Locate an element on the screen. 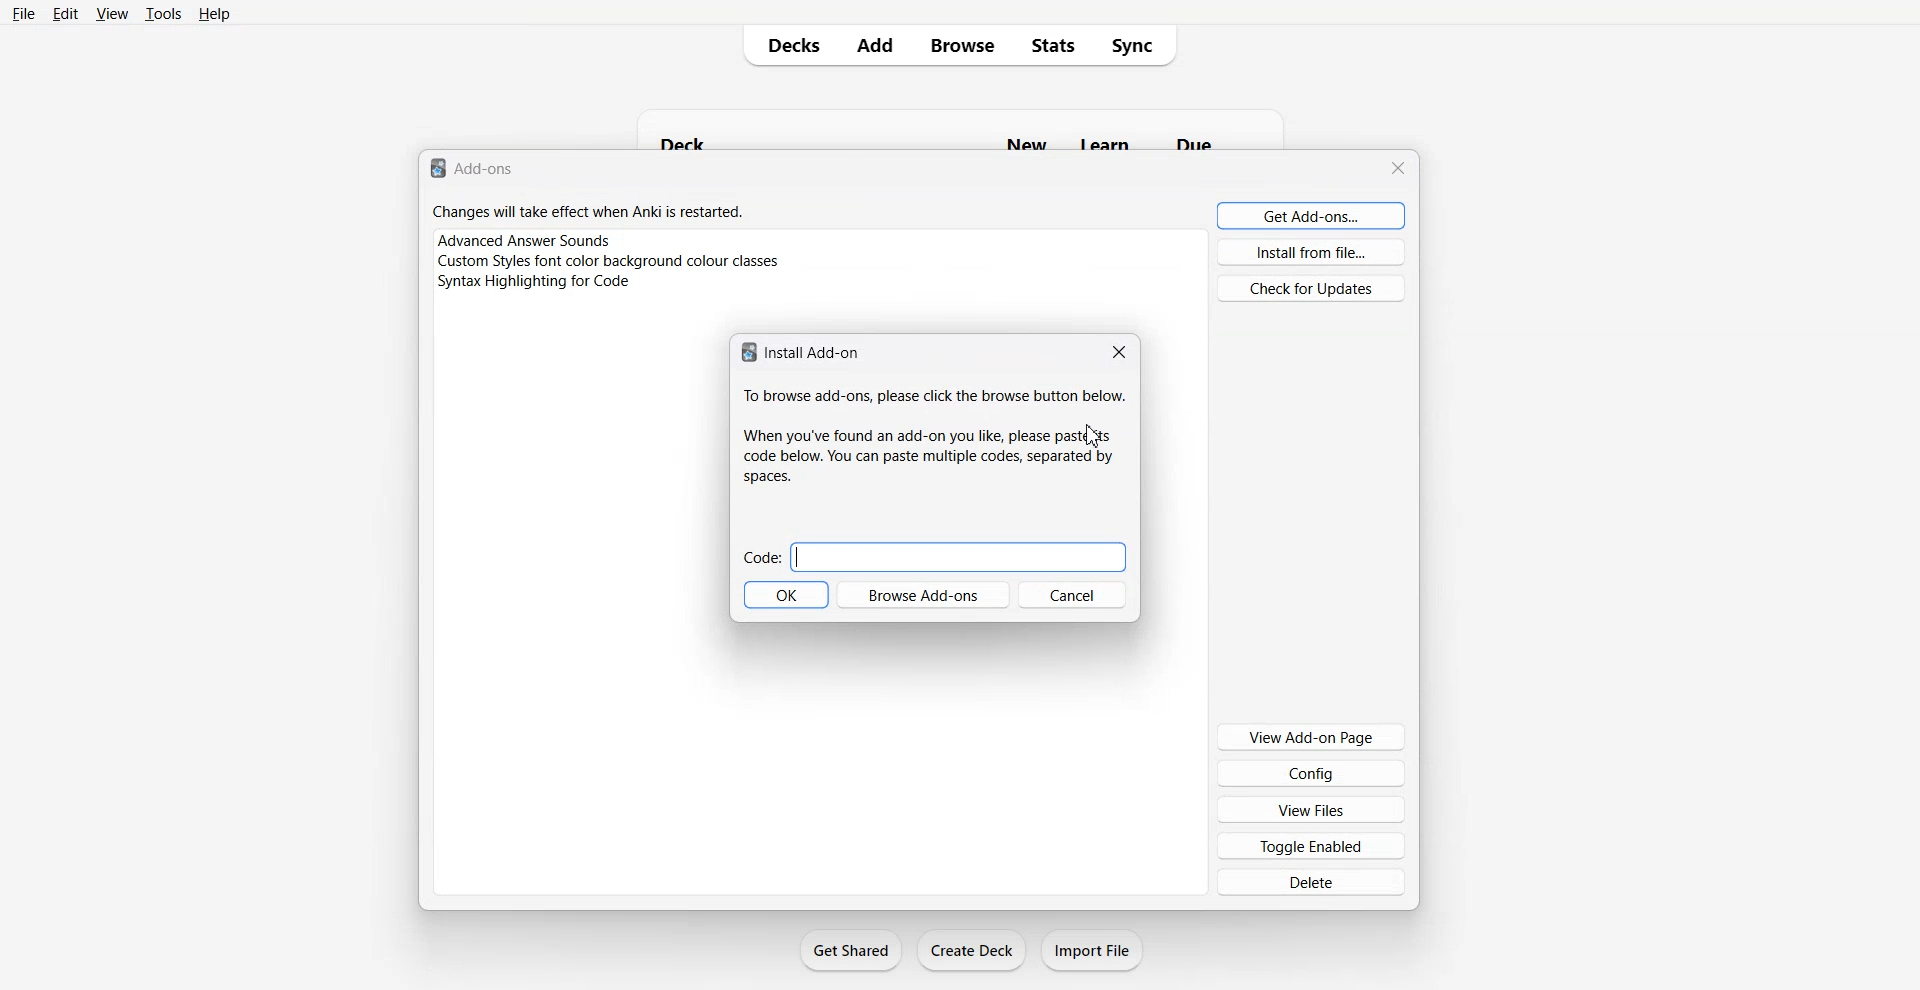  Sync is located at coordinates (1138, 45).